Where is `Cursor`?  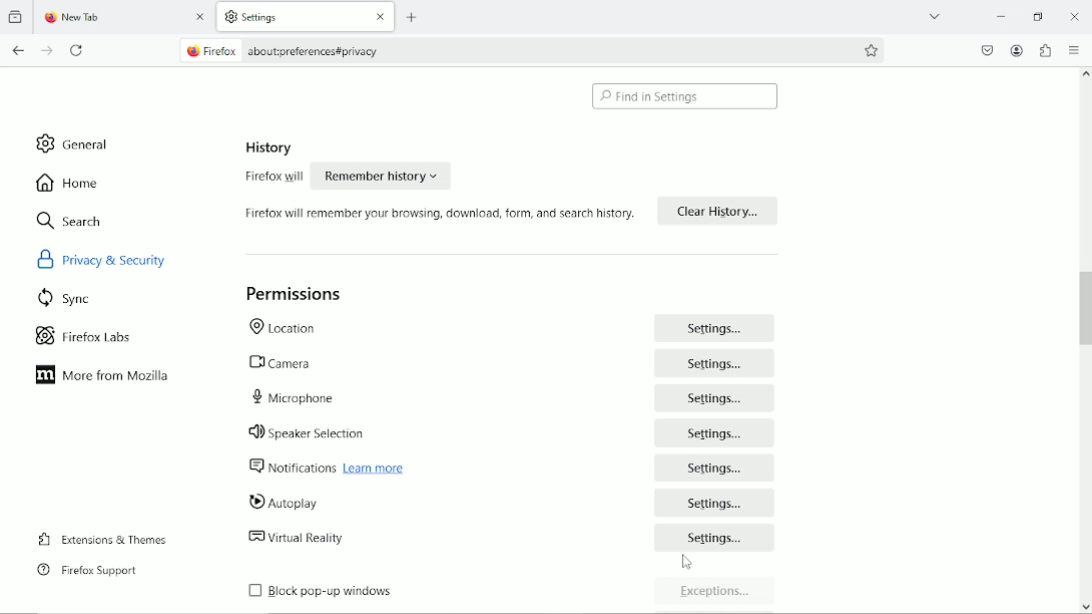 Cursor is located at coordinates (685, 563).